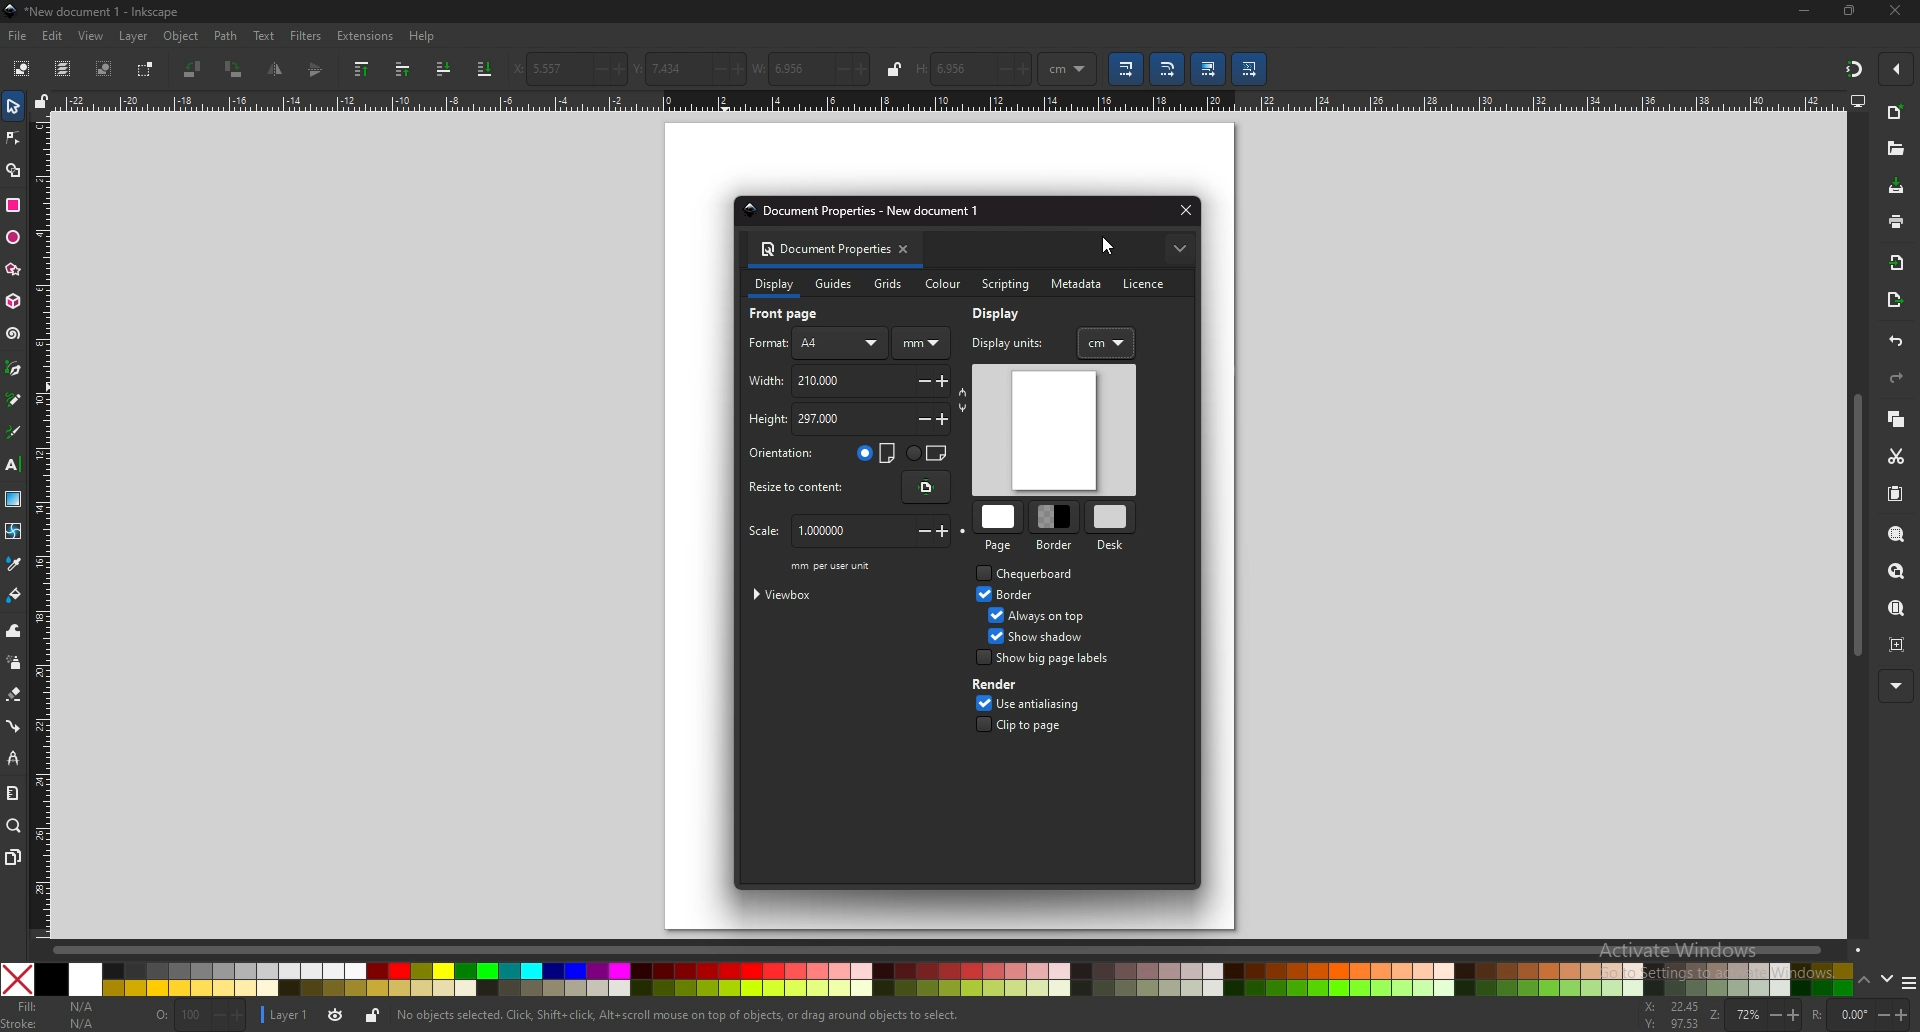 This screenshot has height=1032, width=1920. Describe the element at coordinates (14, 170) in the screenshot. I see `shape builder` at that location.